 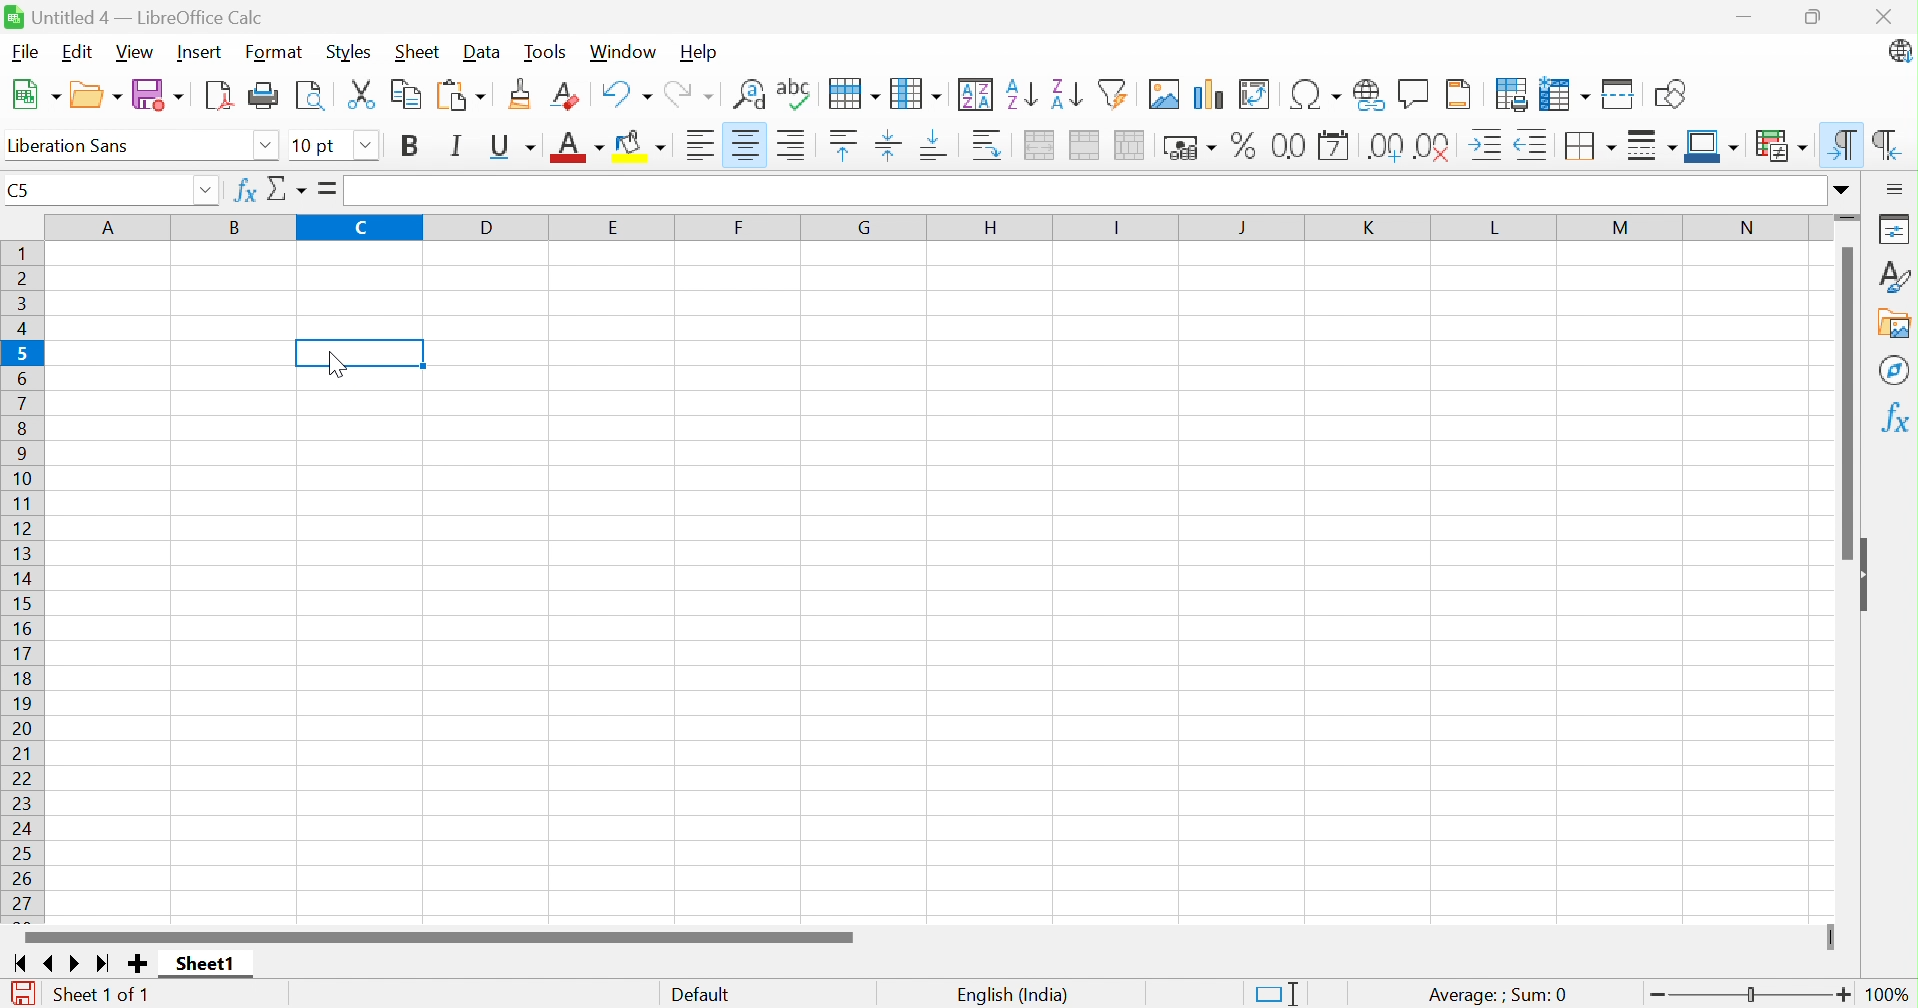 I want to click on Center Vertically, so click(x=890, y=144).